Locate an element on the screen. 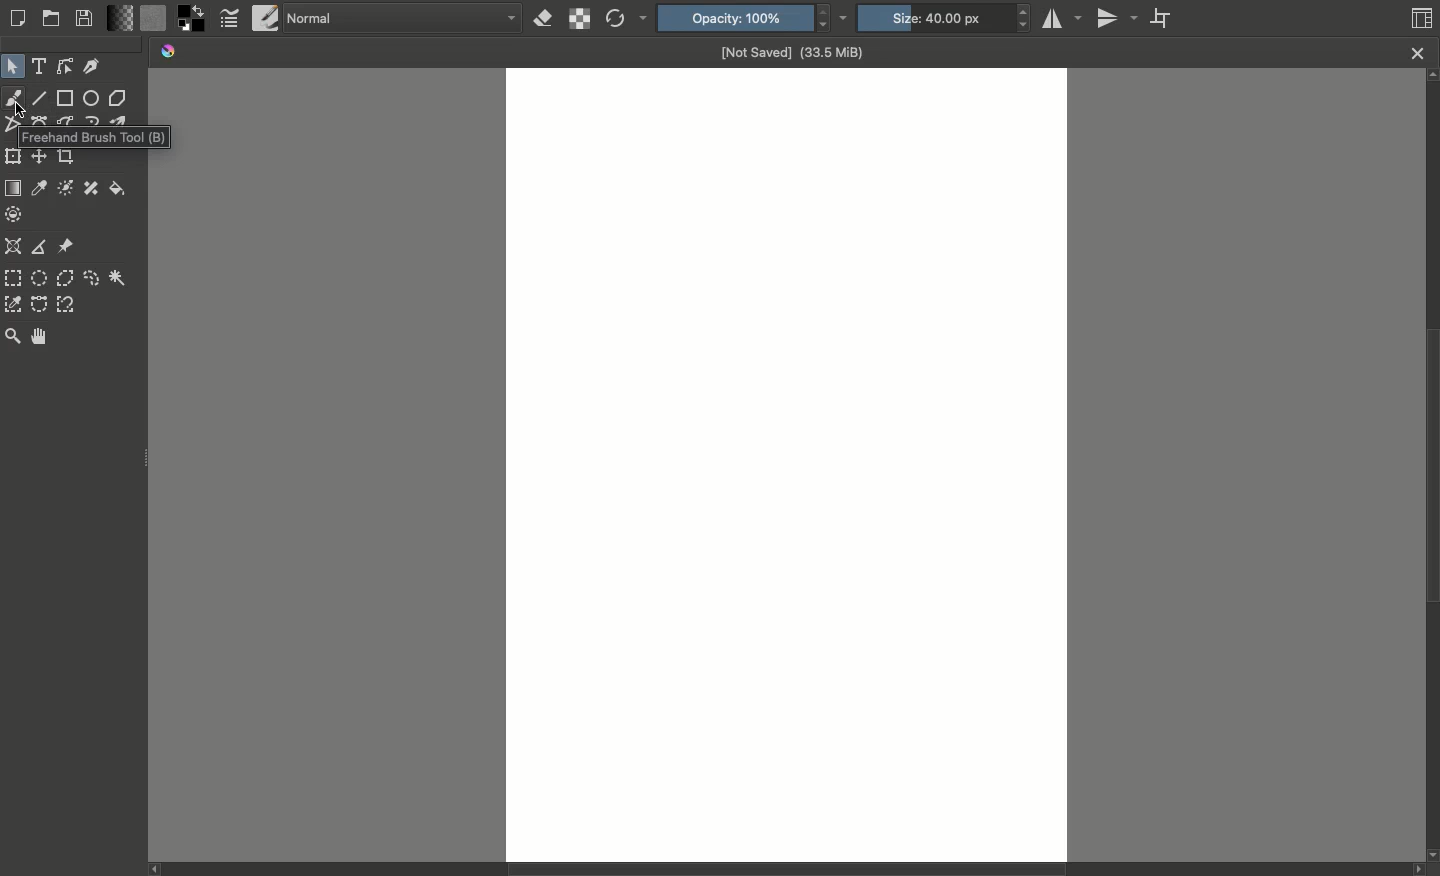 This screenshot has height=876, width=1440. References image tool is located at coordinates (67, 246).